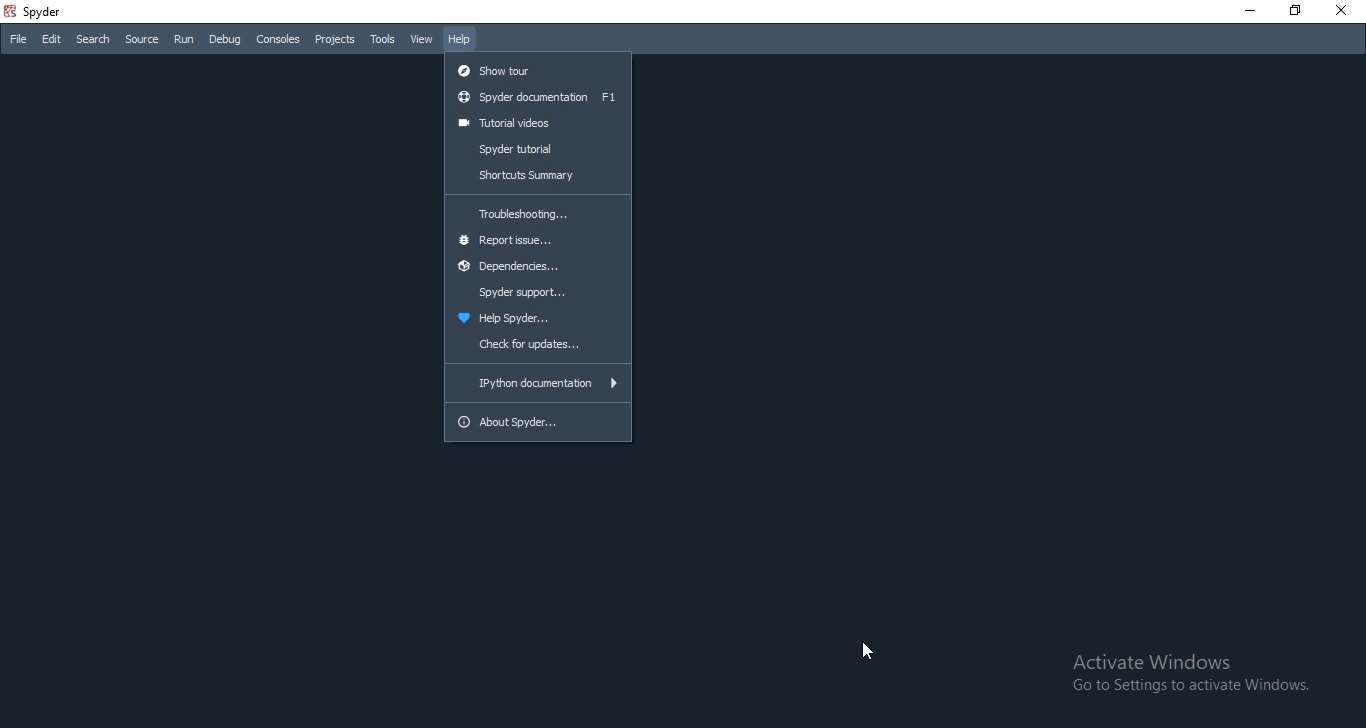 The image size is (1366, 728). What do you see at coordinates (1346, 12) in the screenshot?
I see `Close` at bounding box center [1346, 12].